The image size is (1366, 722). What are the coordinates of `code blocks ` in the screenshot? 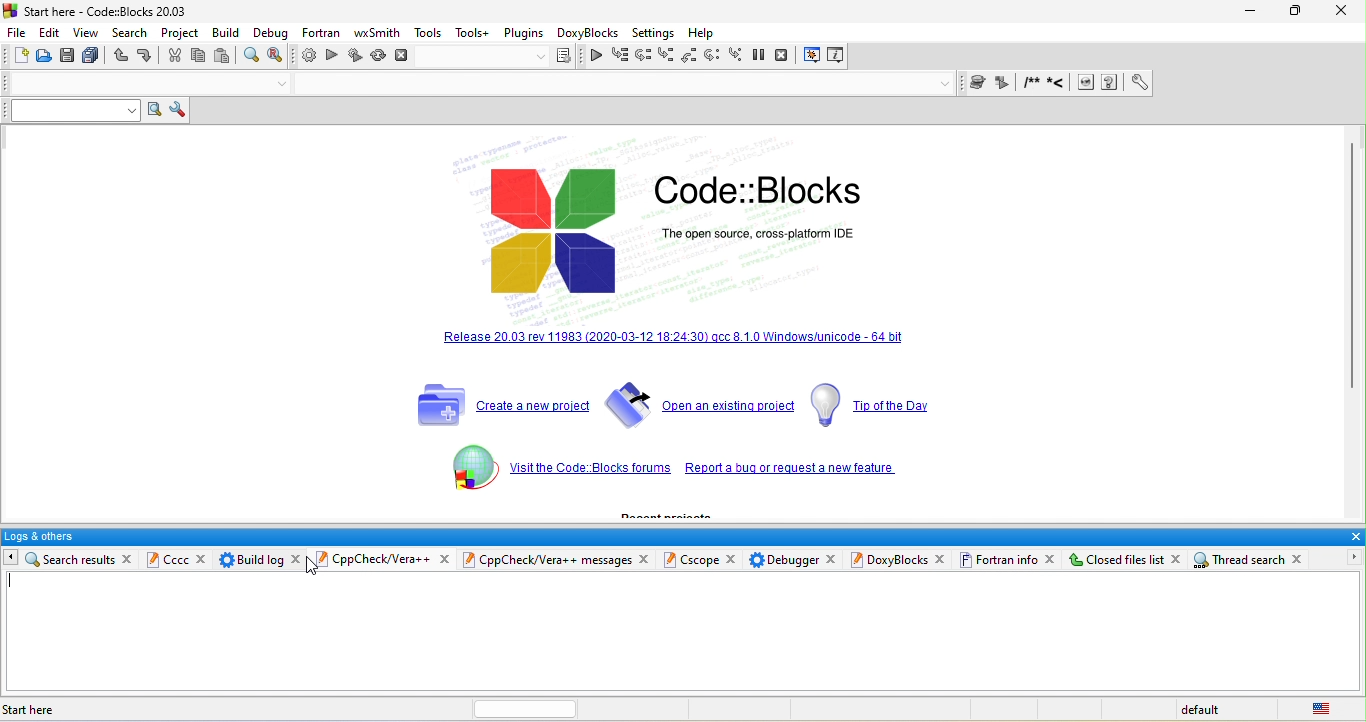 It's located at (552, 231).